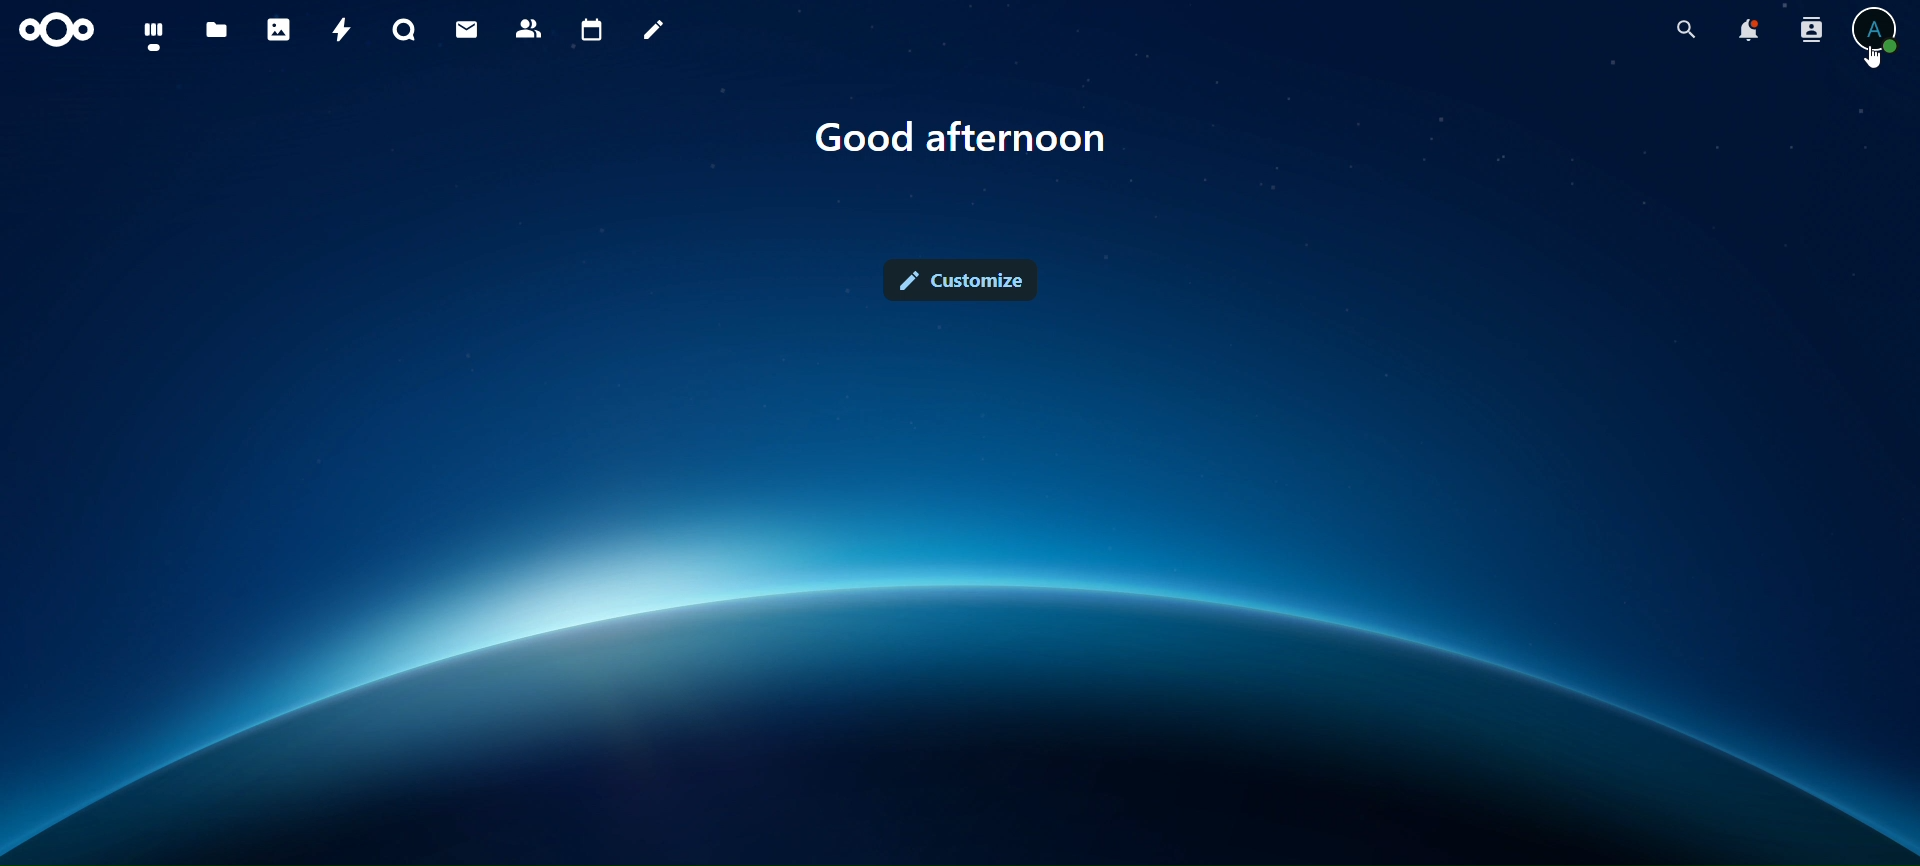 The image size is (1920, 866). What do you see at coordinates (54, 32) in the screenshot?
I see `icon` at bounding box center [54, 32].